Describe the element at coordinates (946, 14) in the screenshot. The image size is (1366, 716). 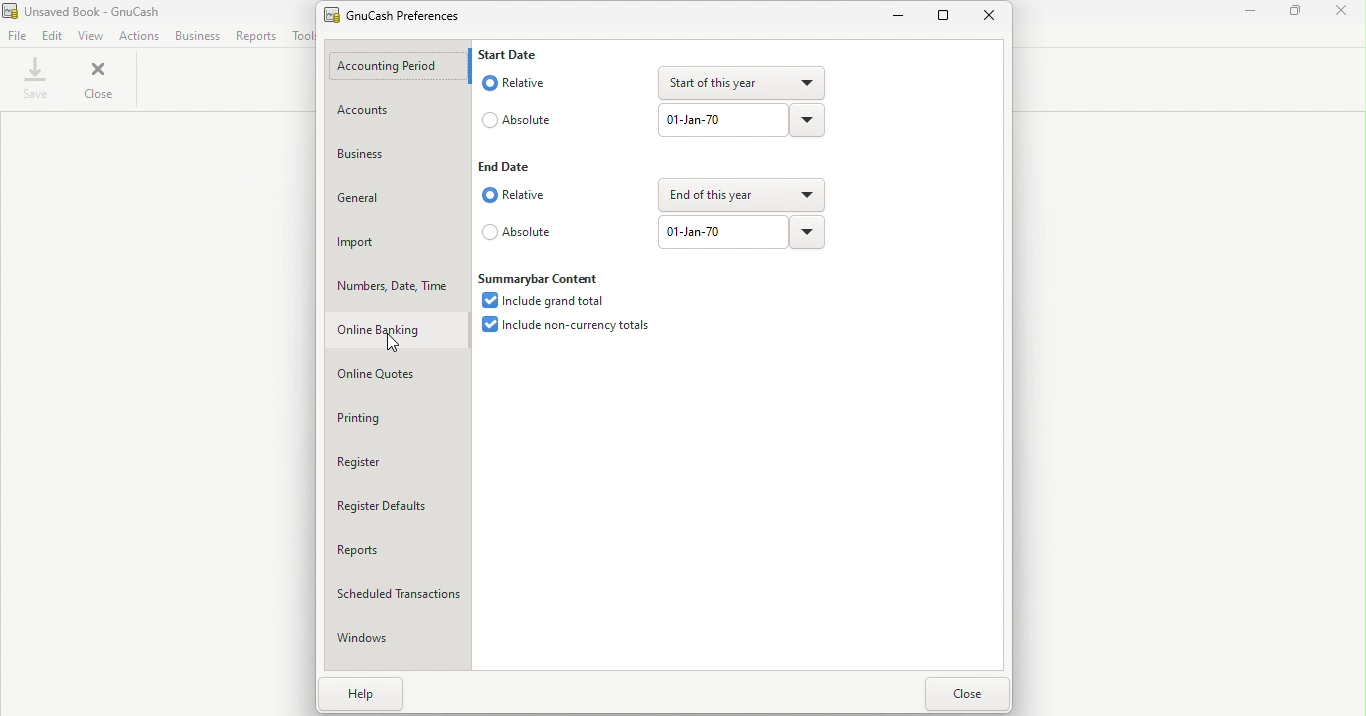
I see `Maximize` at that location.